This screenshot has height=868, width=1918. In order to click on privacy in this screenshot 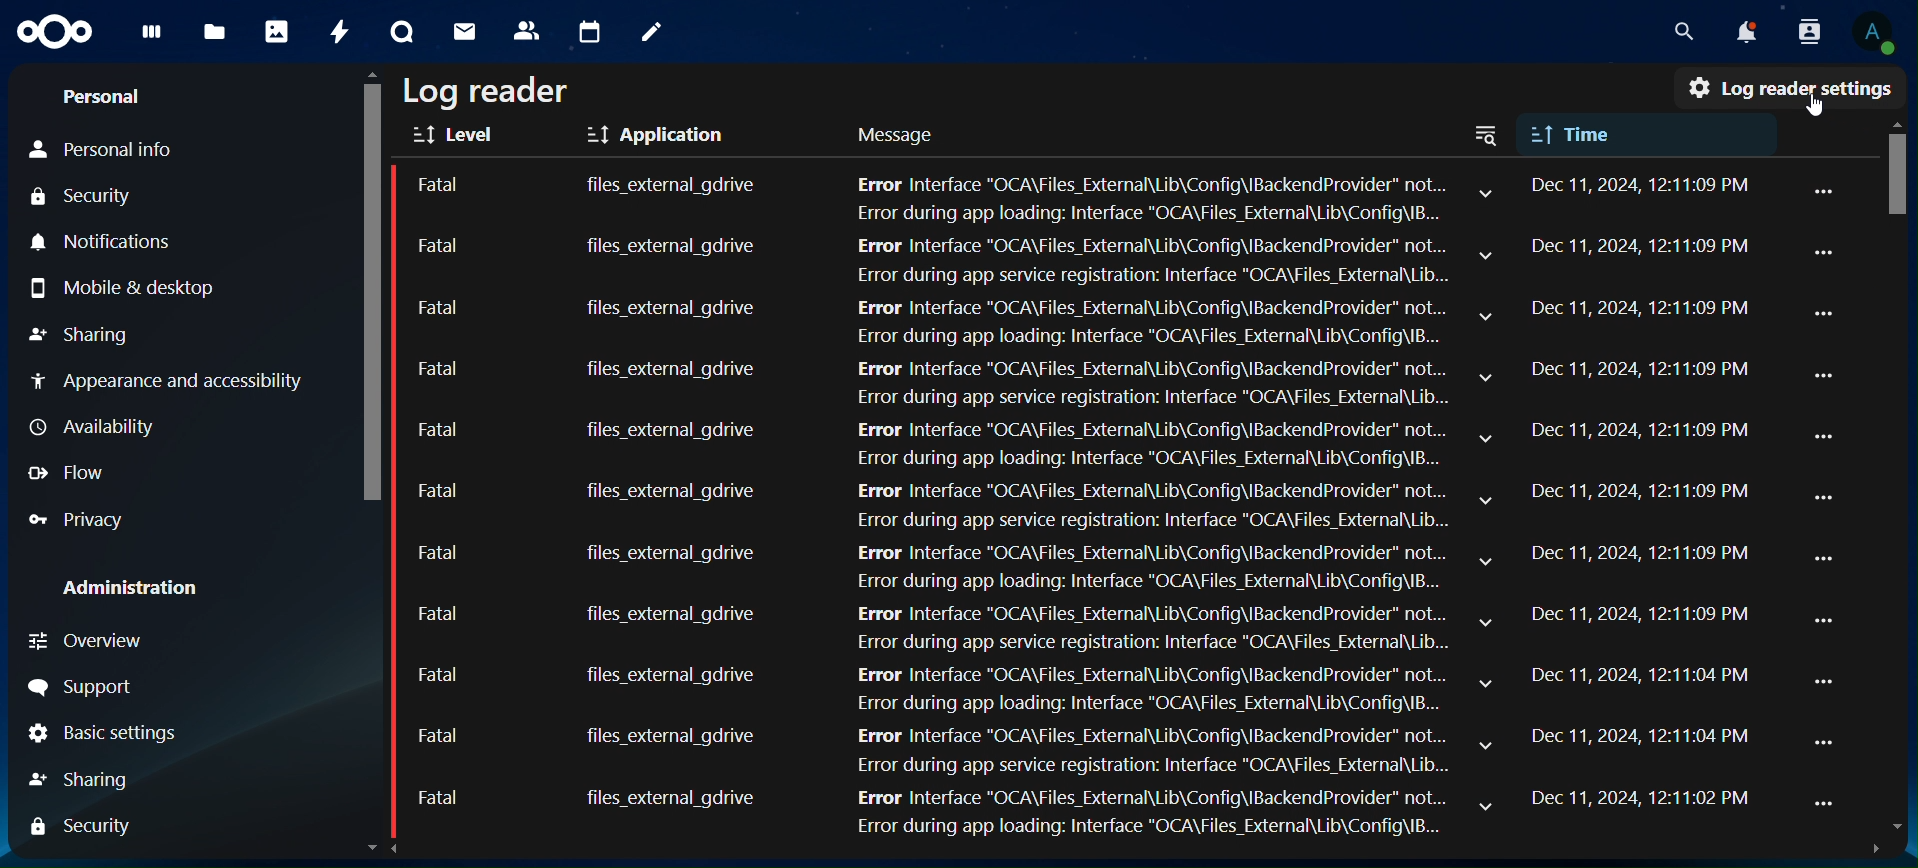, I will do `click(85, 520)`.